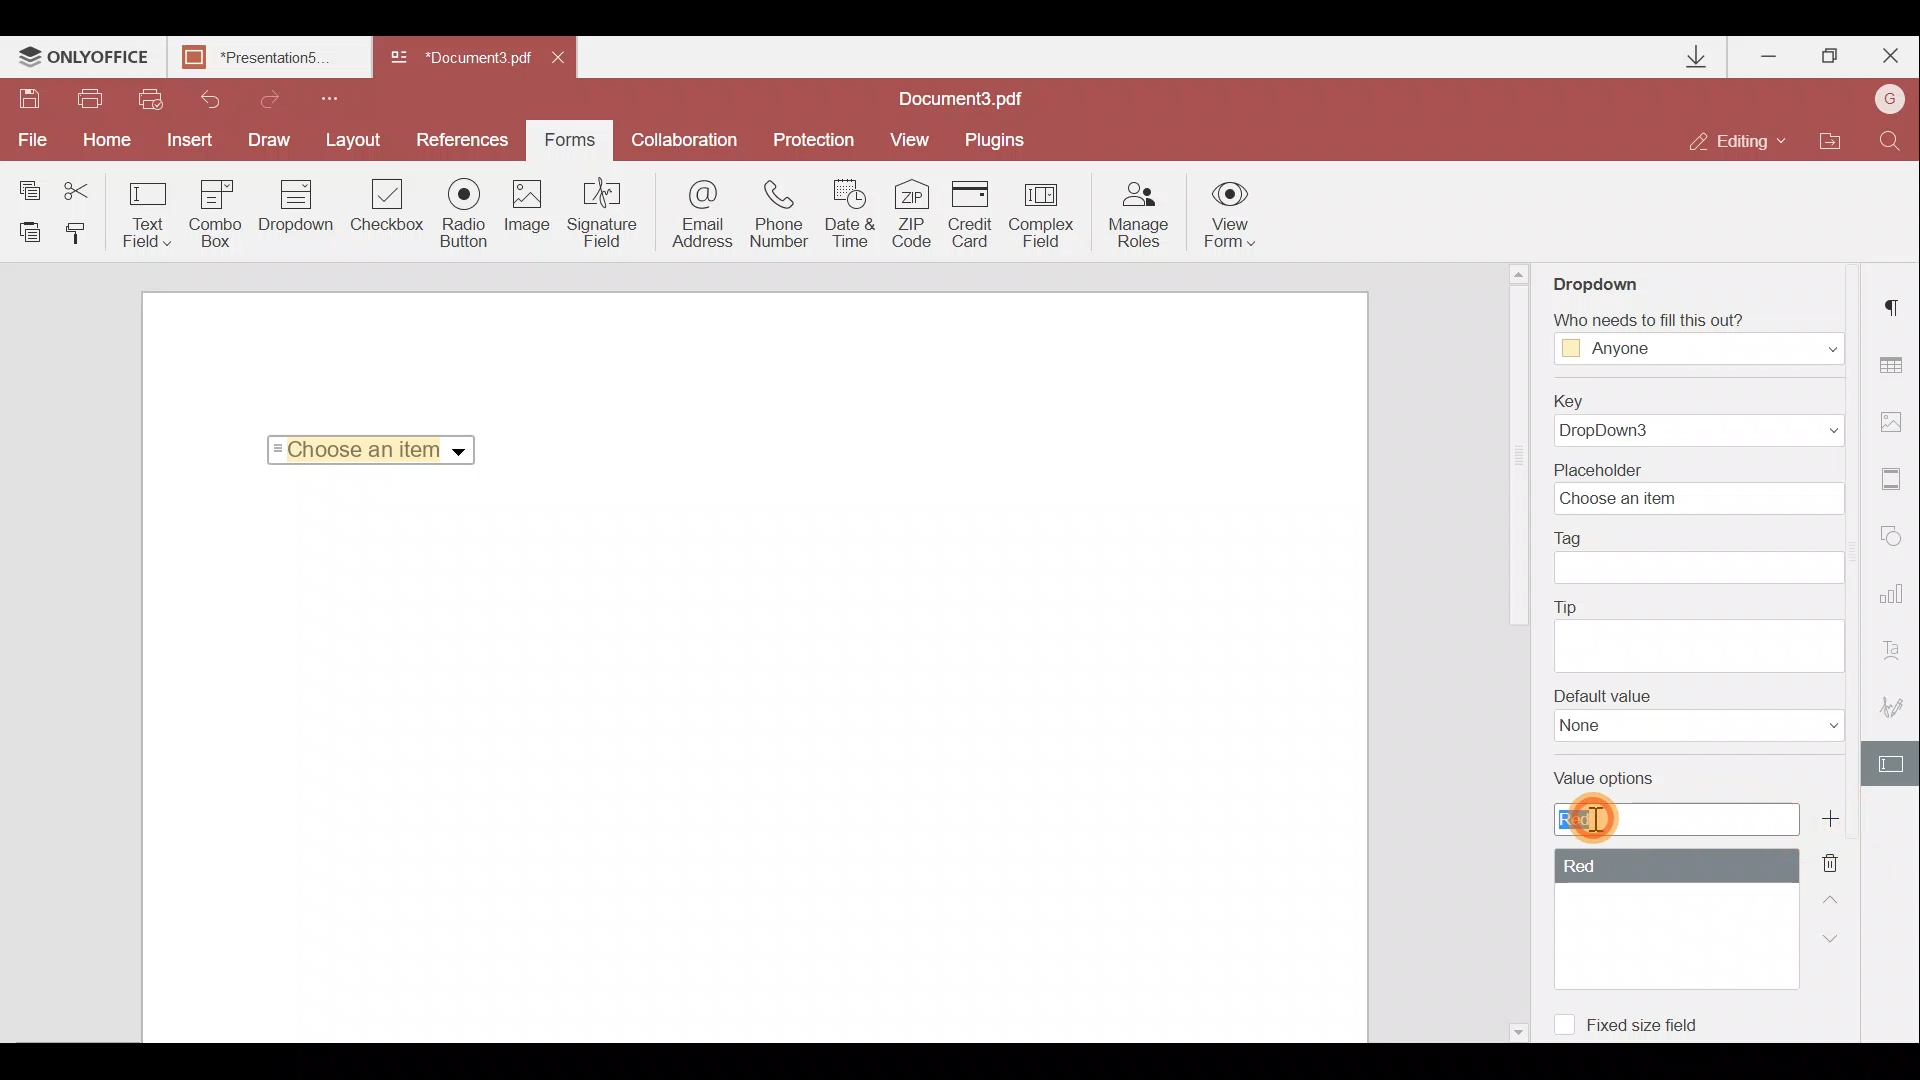 This screenshot has width=1920, height=1080. What do you see at coordinates (1228, 214) in the screenshot?
I see `View form` at bounding box center [1228, 214].